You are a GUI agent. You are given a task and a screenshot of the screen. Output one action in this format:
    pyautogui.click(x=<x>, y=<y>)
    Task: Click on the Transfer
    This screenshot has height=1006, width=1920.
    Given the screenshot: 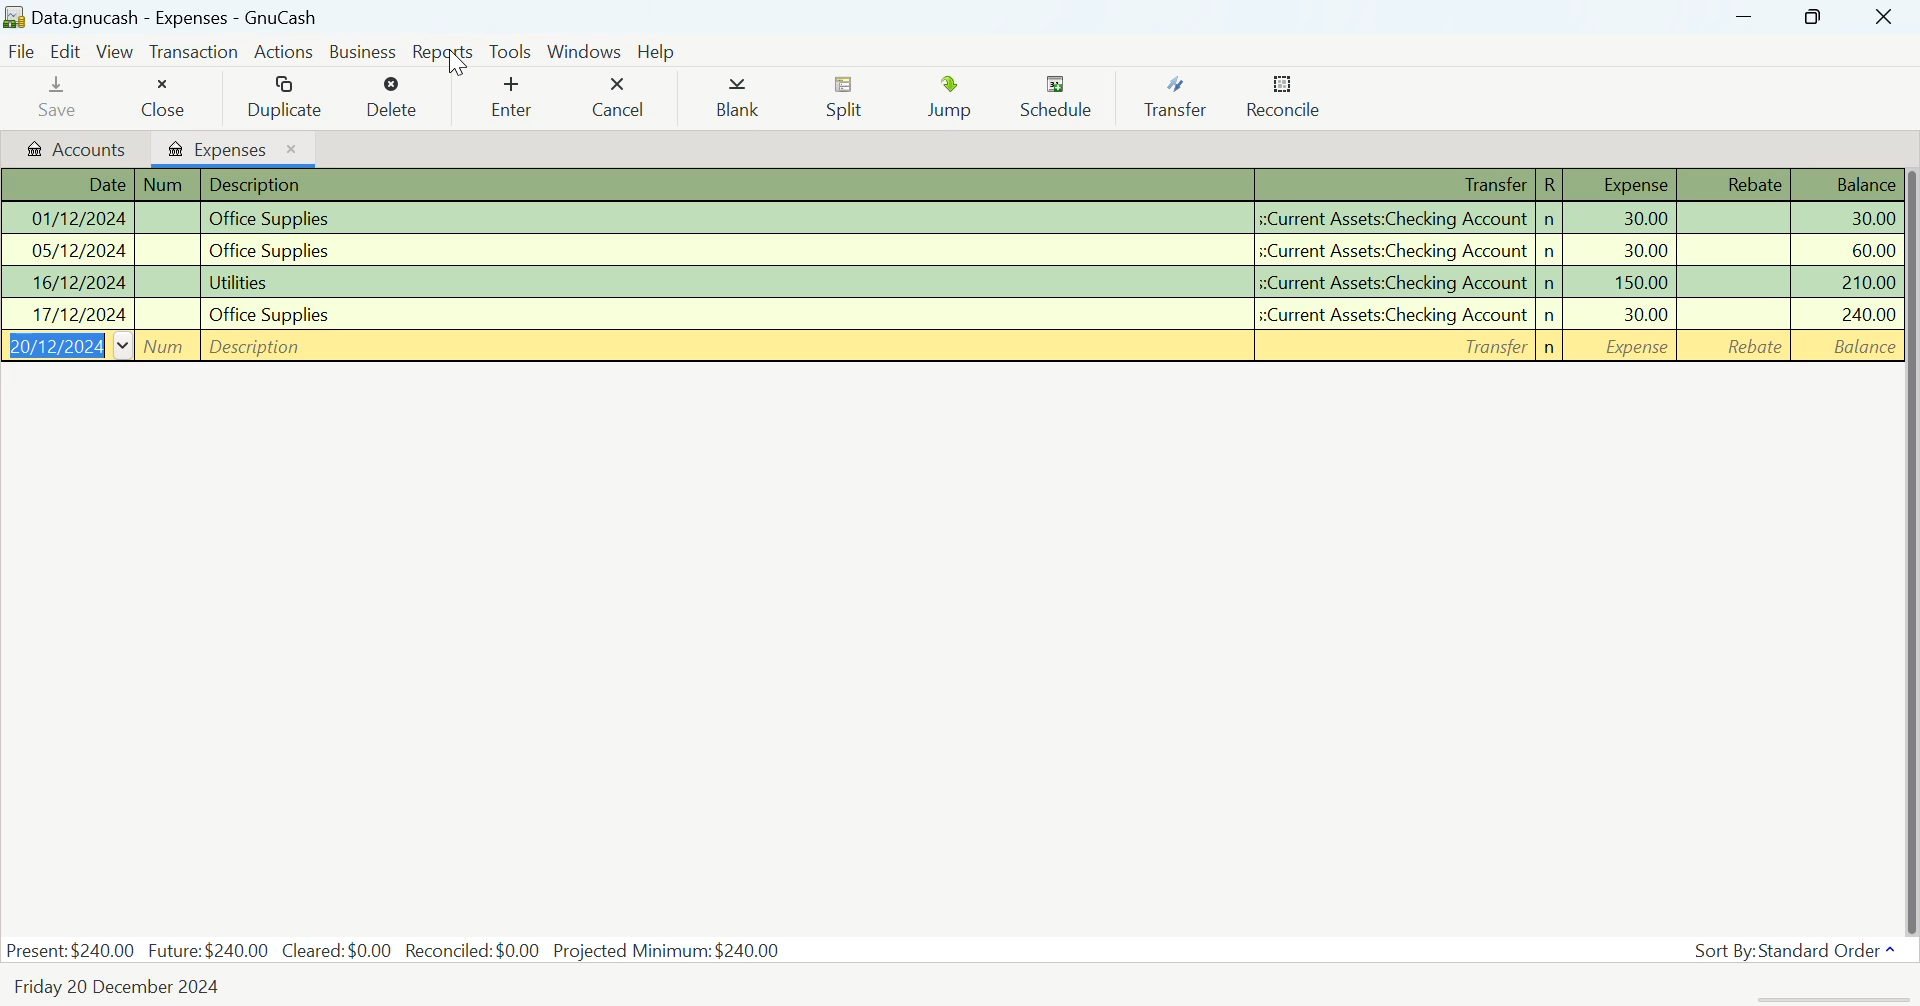 What is the action you would take?
    pyautogui.click(x=1174, y=98)
    